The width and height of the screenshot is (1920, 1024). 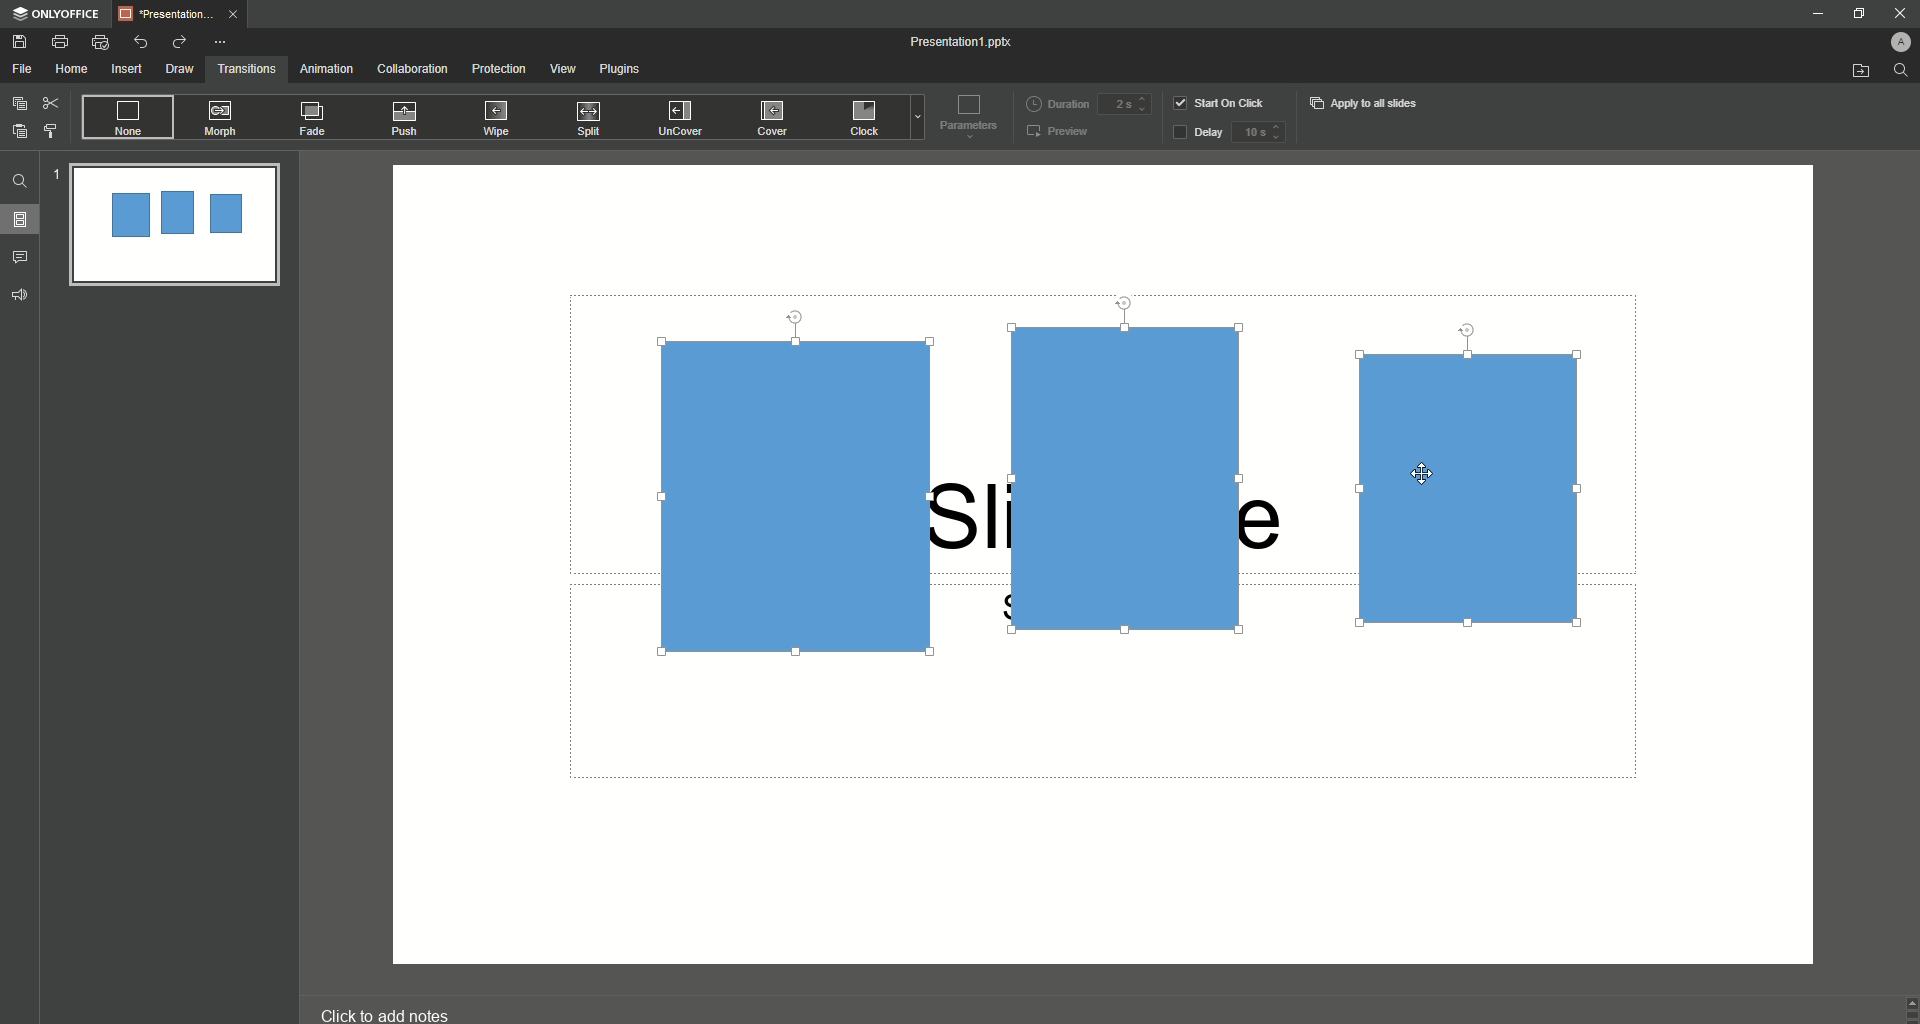 I want to click on Tab 1, so click(x=184, y=14).